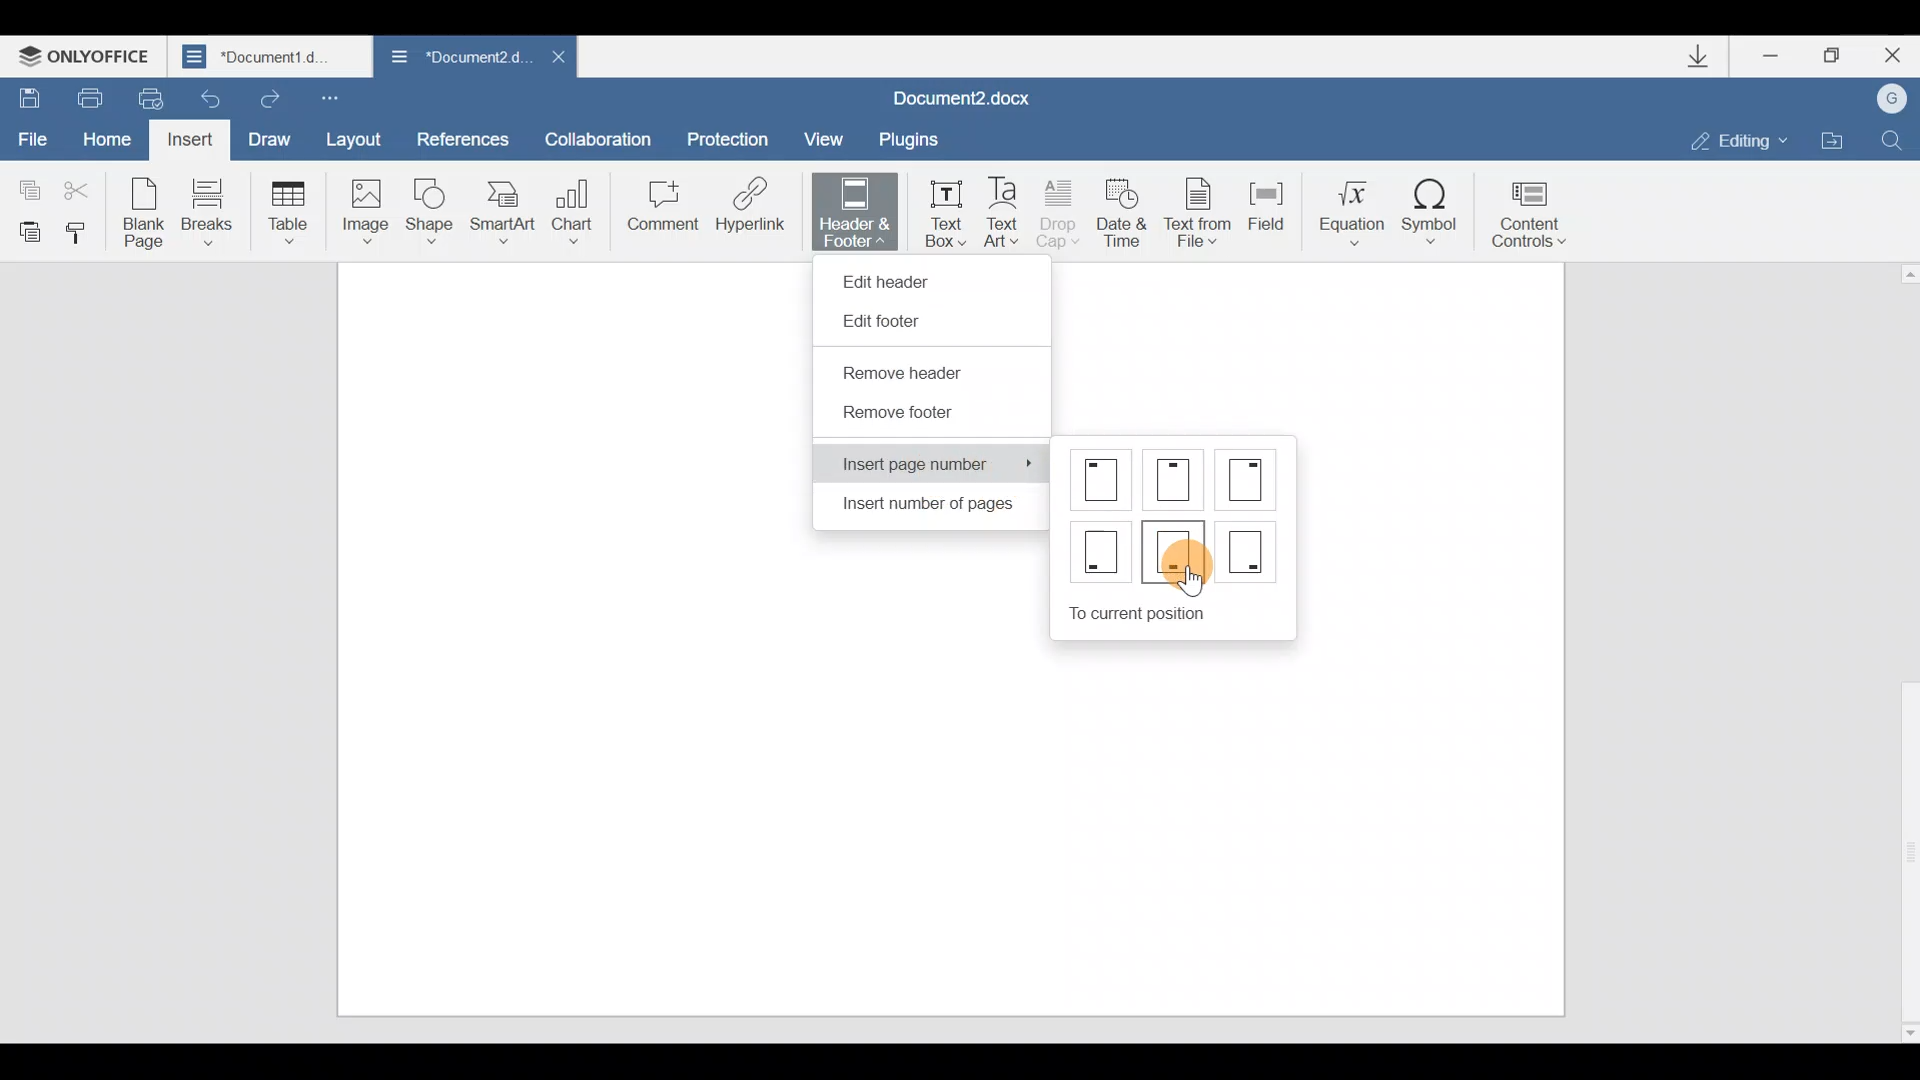 The image size is (1920, 1080). What do you see at coordinates (728, 131) in the screenshot?
I see `Protection` at bounding box center [728, 131].